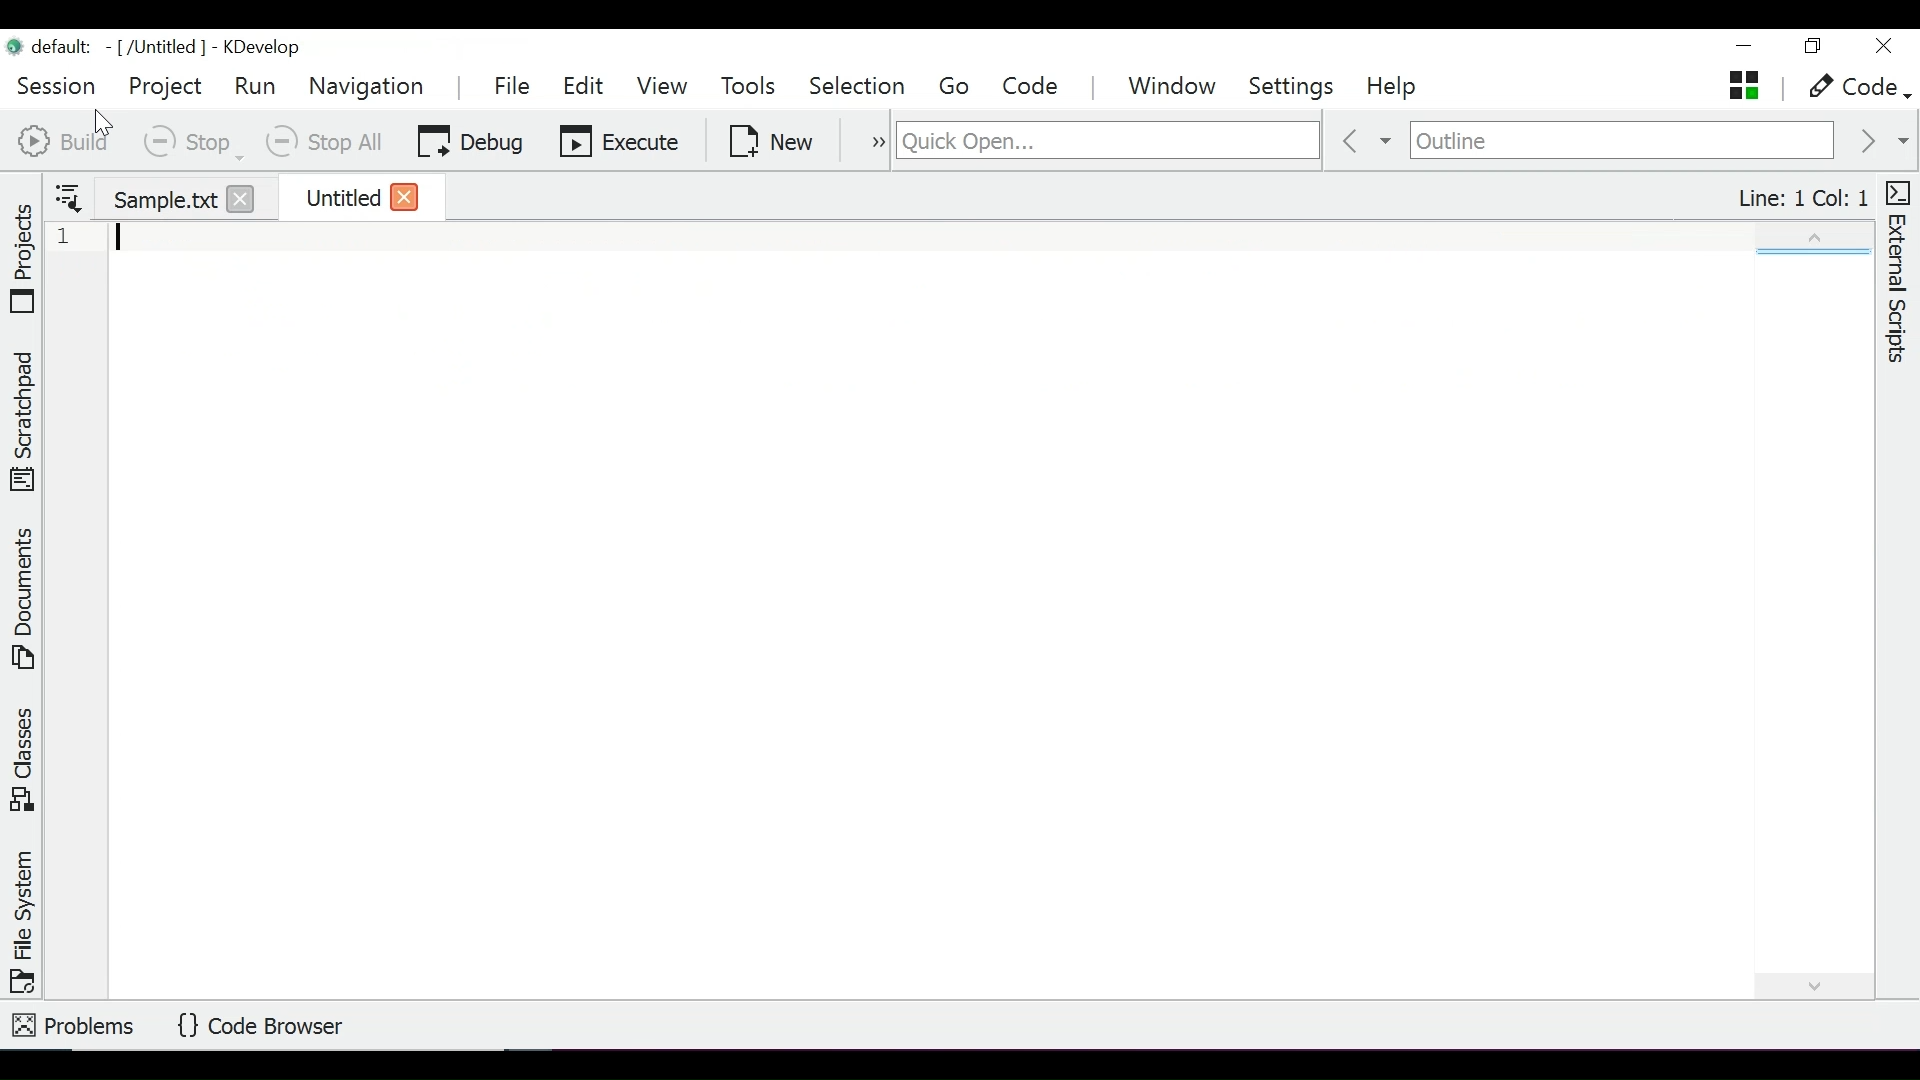 The image size is (1920, 1080). What do you see at coordinates (403, 197) in the screenshot?
I see `Close` at bounding box center [403, 197].